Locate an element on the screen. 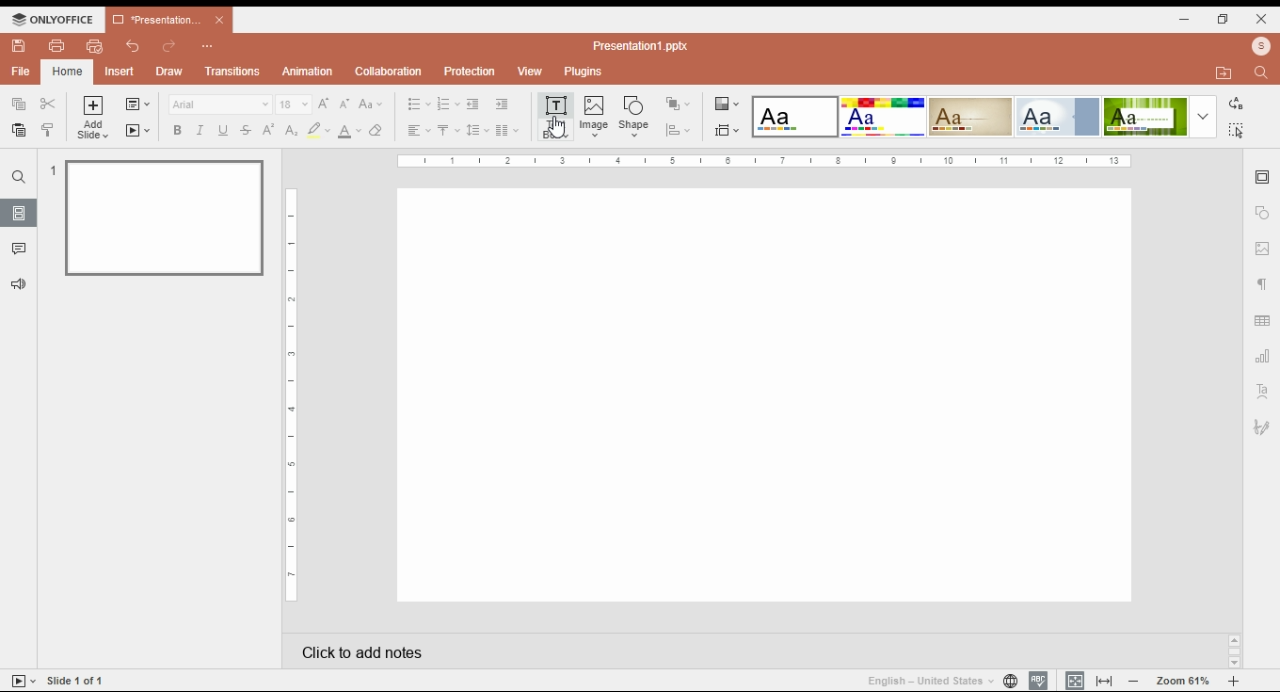 The width and height of the screenshot is (1280, 692). more color themes is located at coordinates (1203, 116).